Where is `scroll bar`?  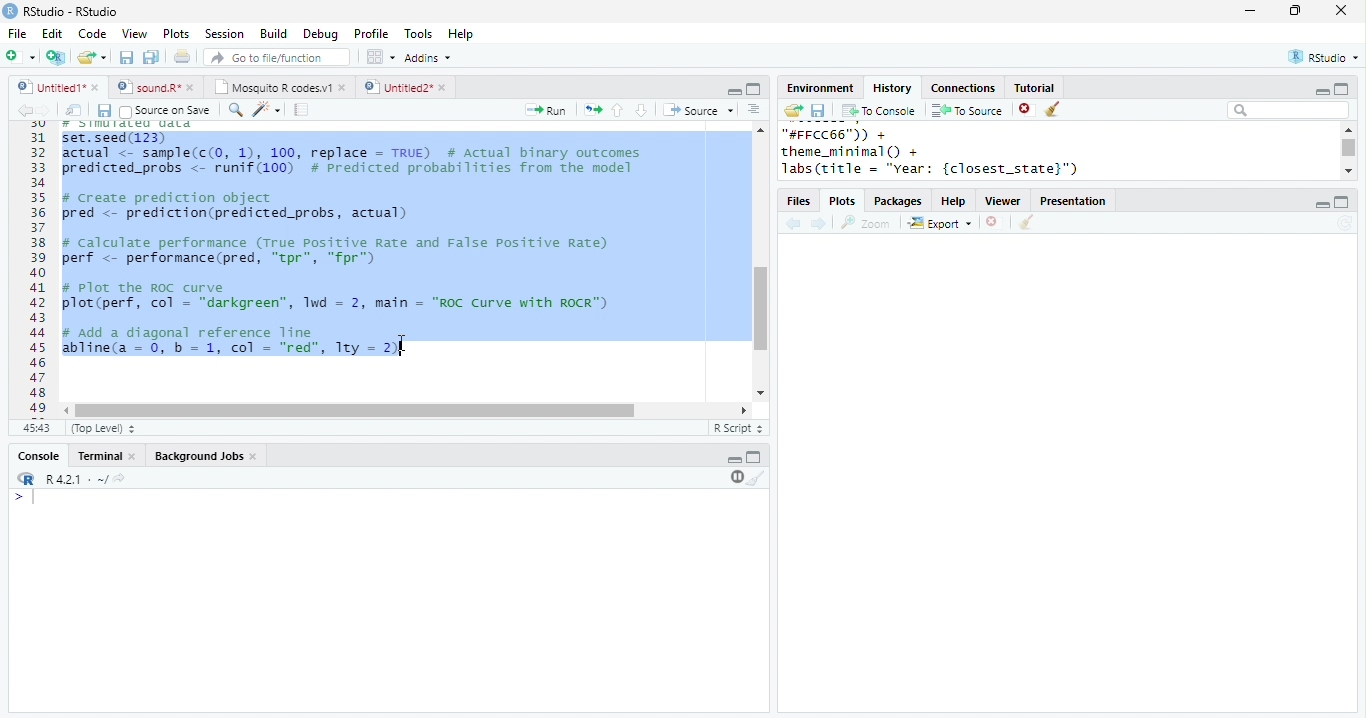 scroll bar is located at coordinates (1350, 148).